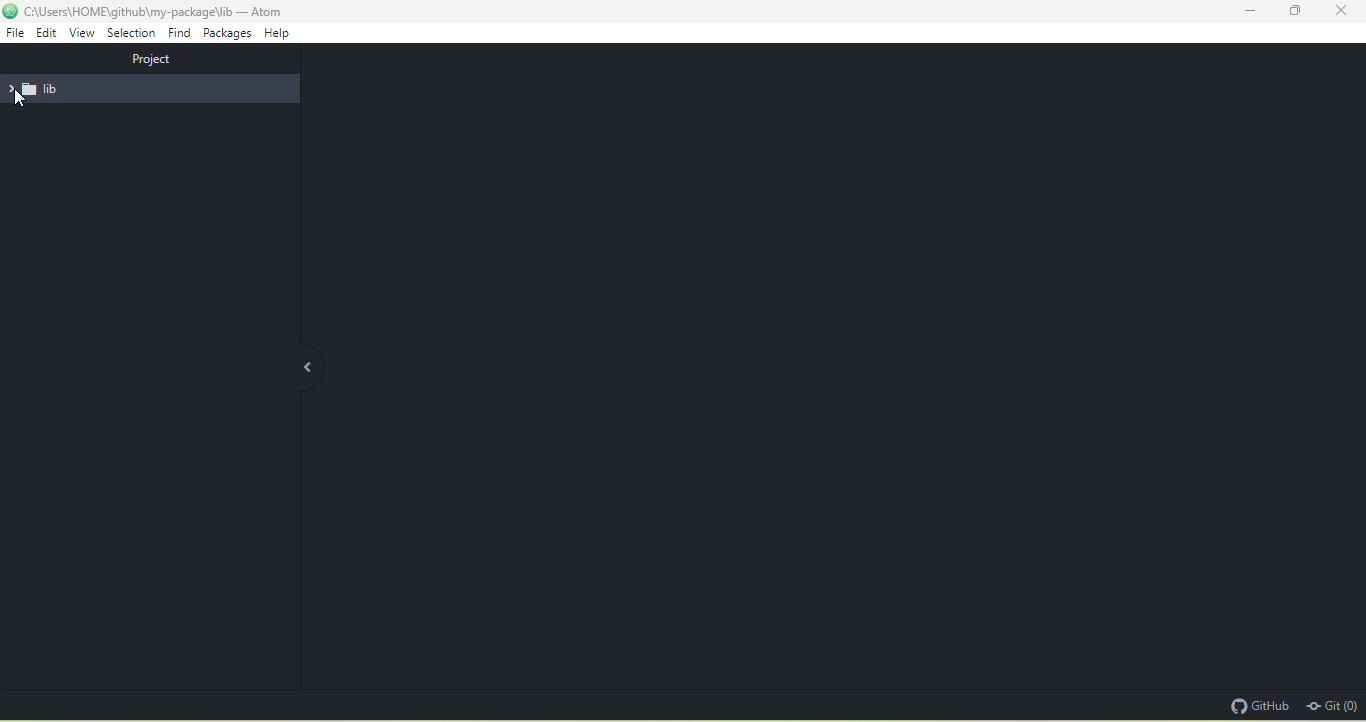 The height and width of the screenshot is (722, 1366). Describe the element at coordinates (10, 11) in the screenshot. I see `atom icon` at that location.